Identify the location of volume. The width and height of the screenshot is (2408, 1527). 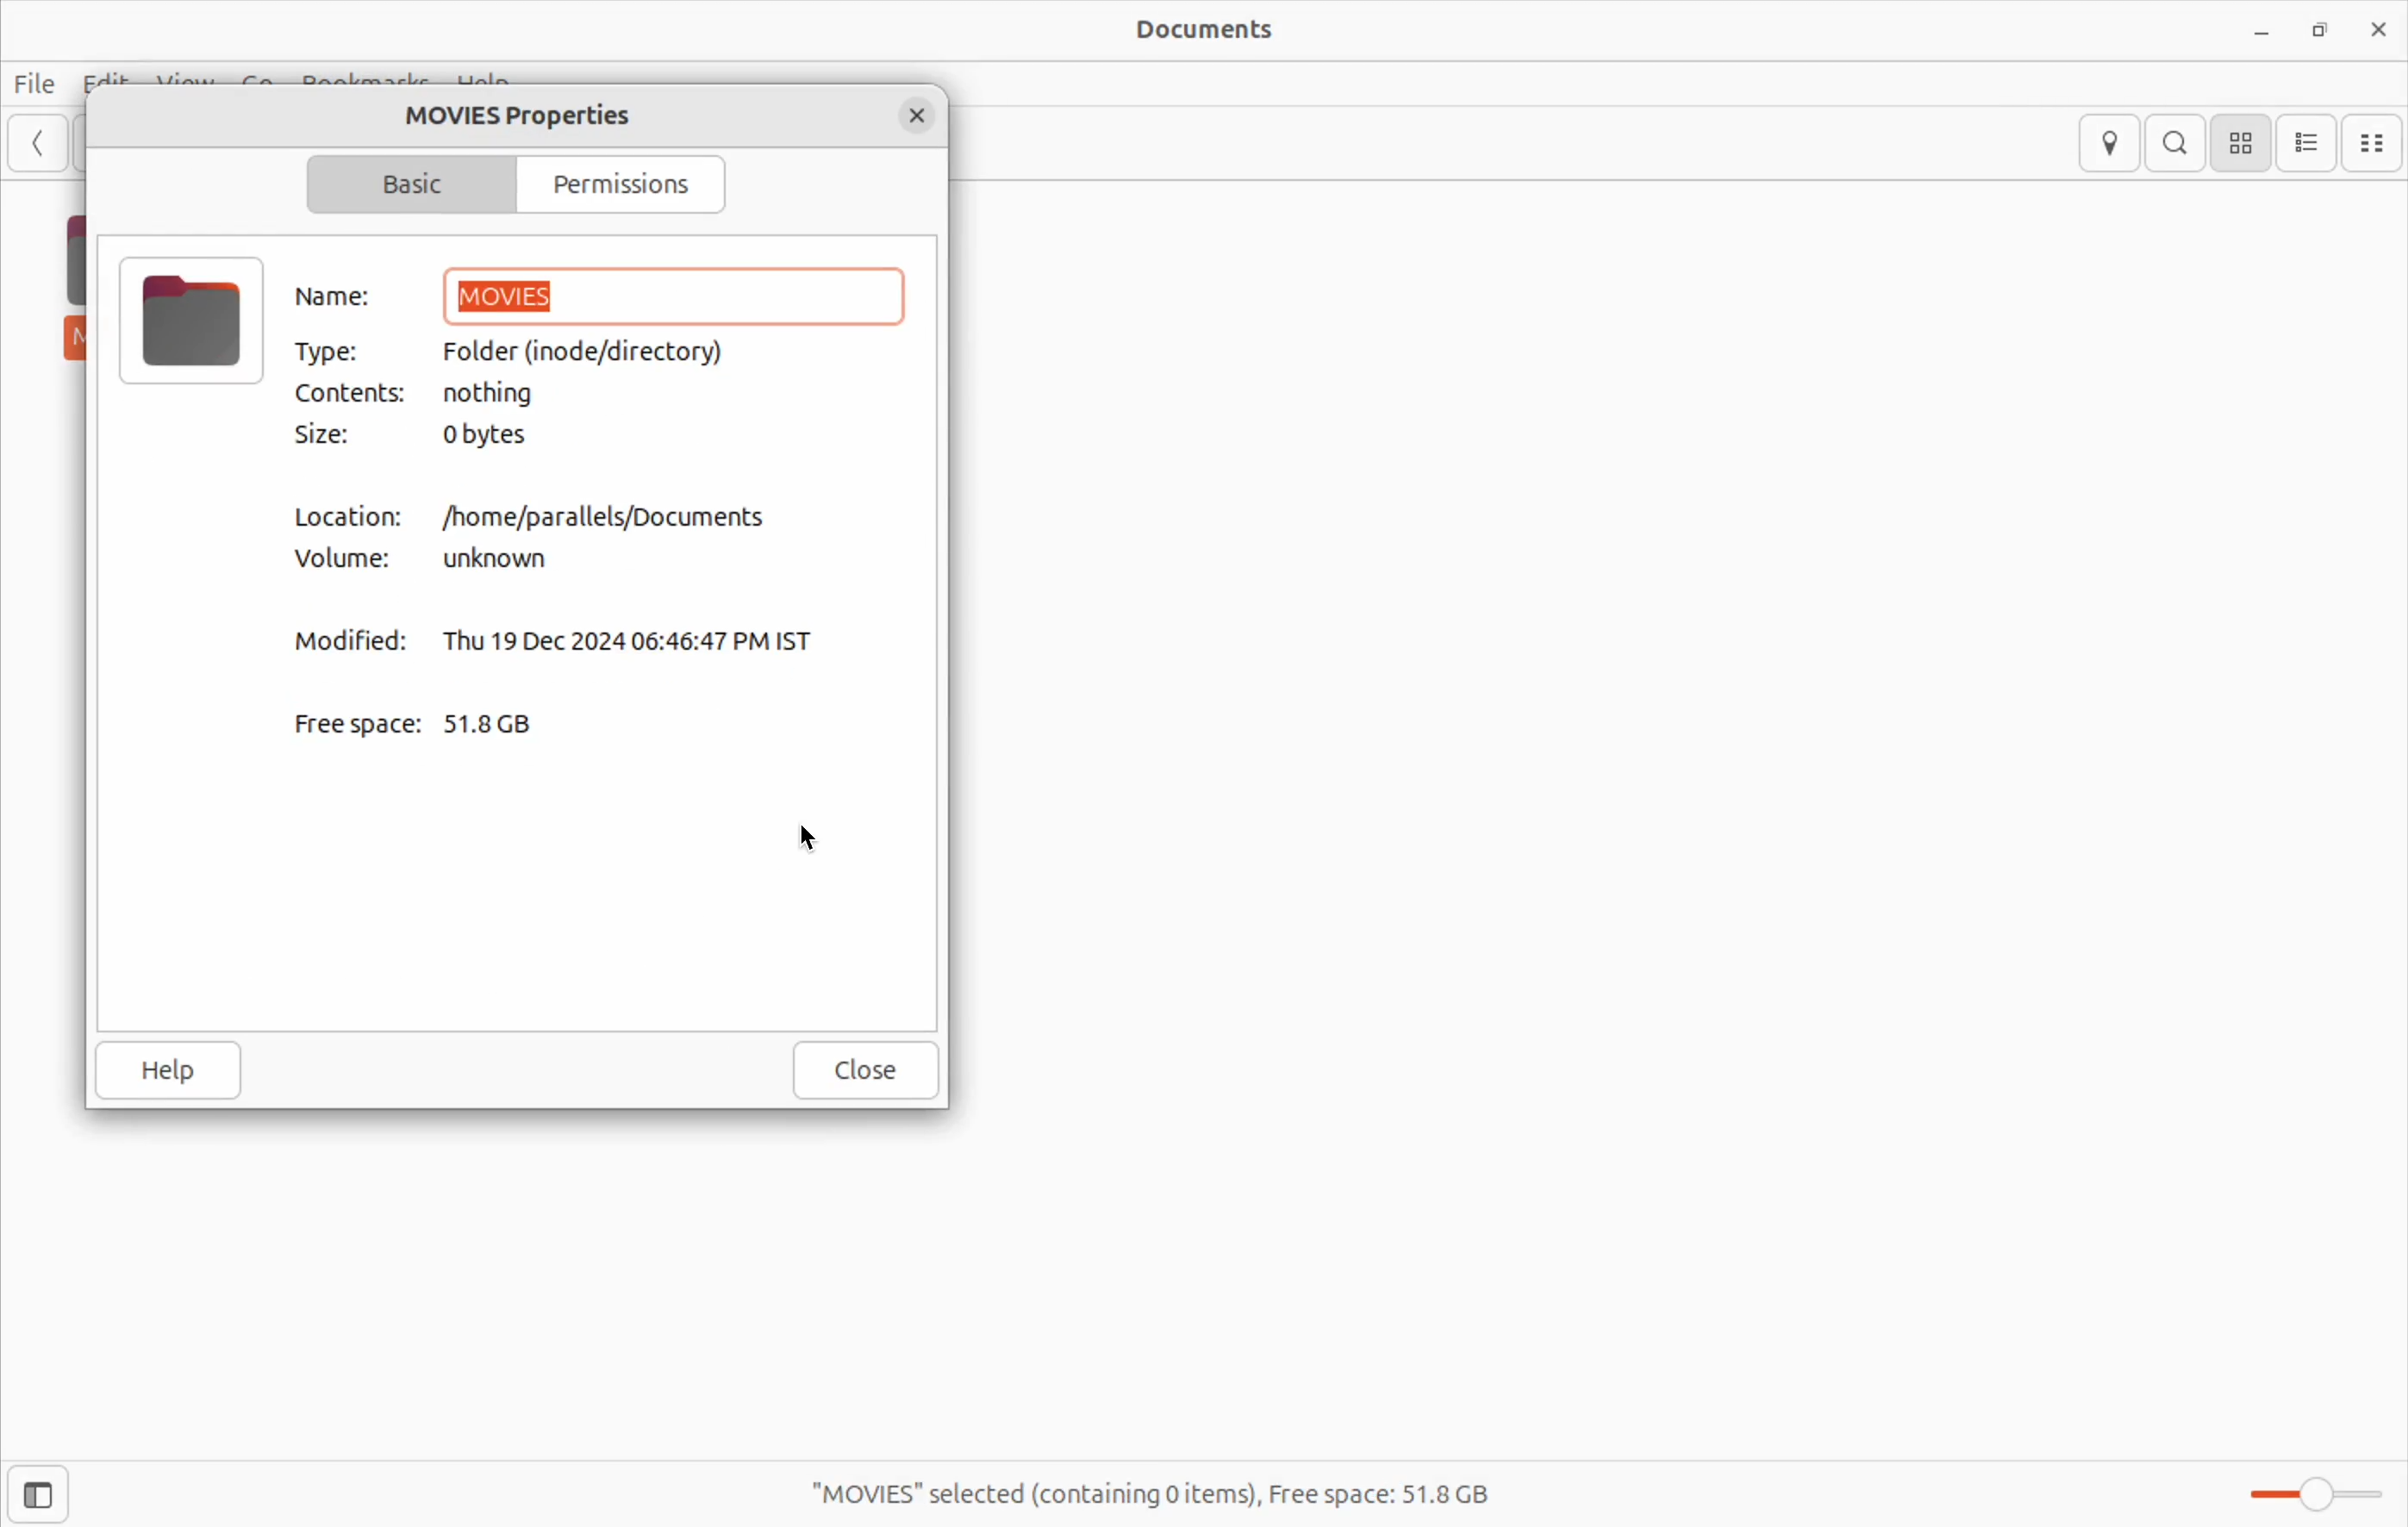
(356, 560).